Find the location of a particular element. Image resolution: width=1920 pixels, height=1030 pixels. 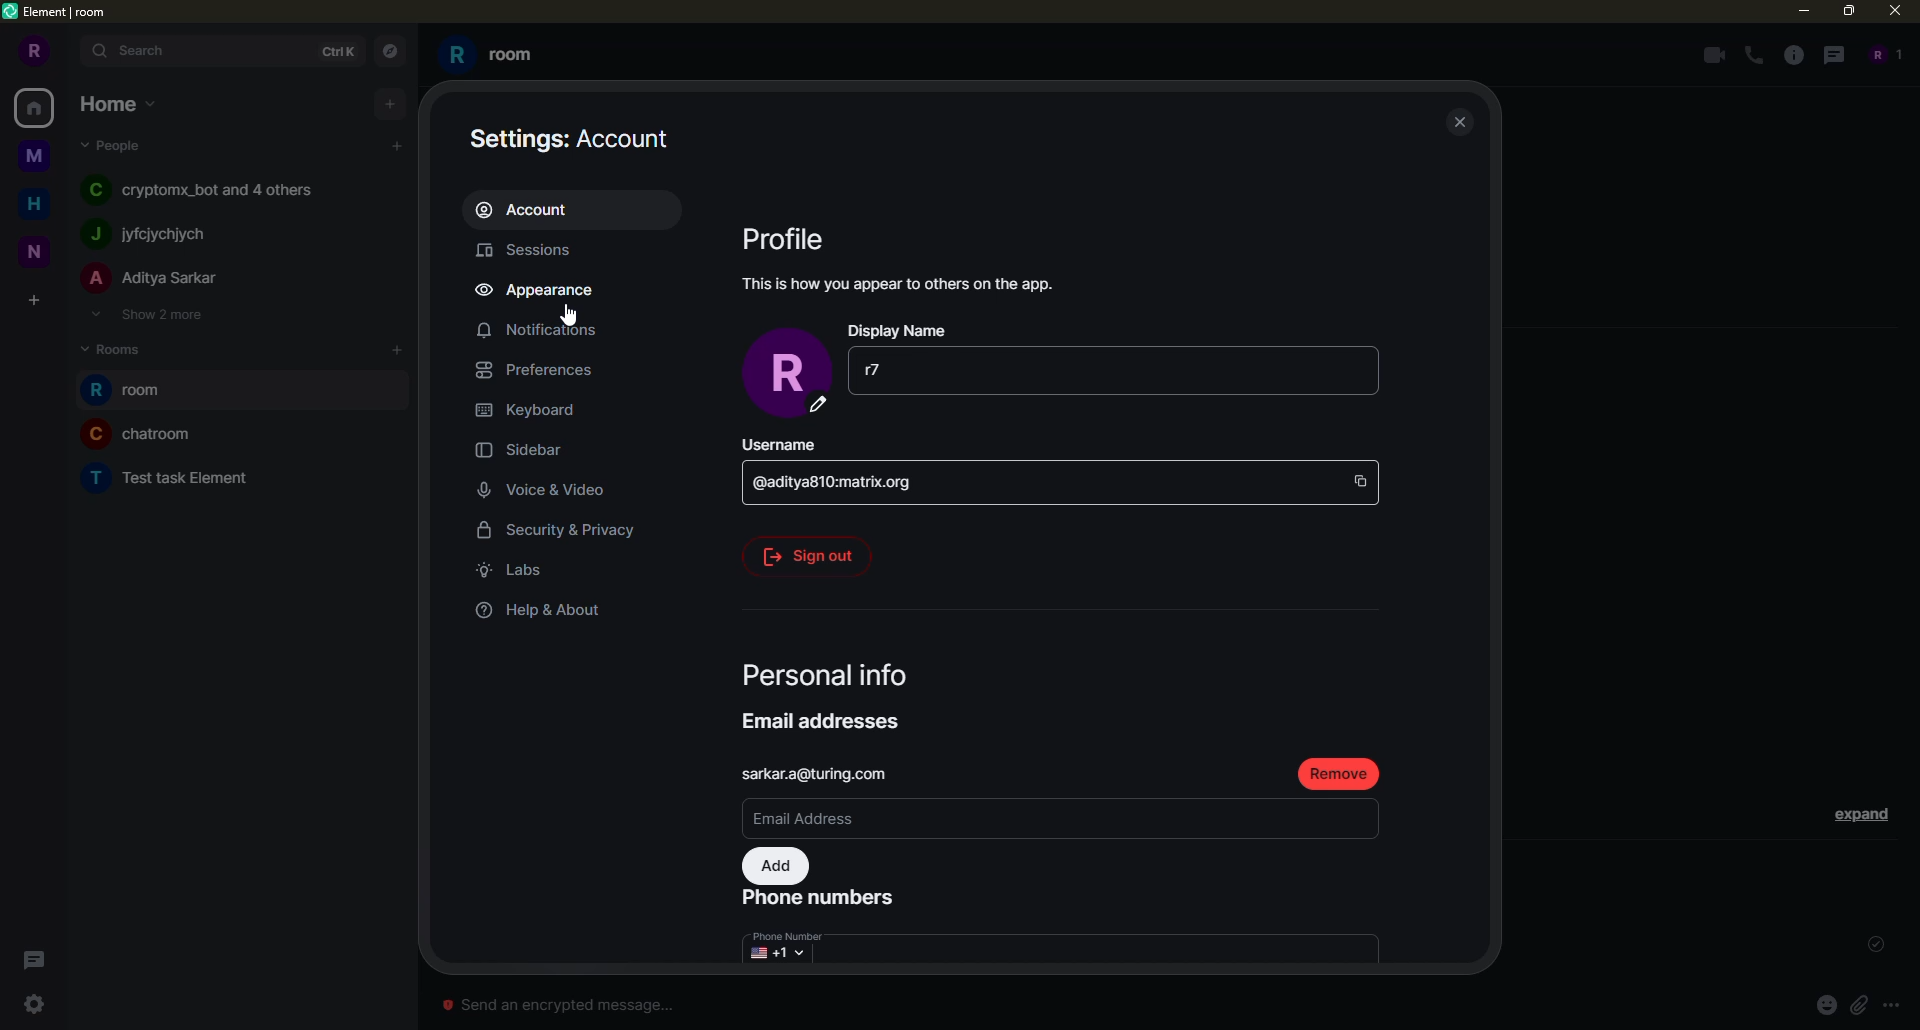

video call is located at coordinates (1710, 55).